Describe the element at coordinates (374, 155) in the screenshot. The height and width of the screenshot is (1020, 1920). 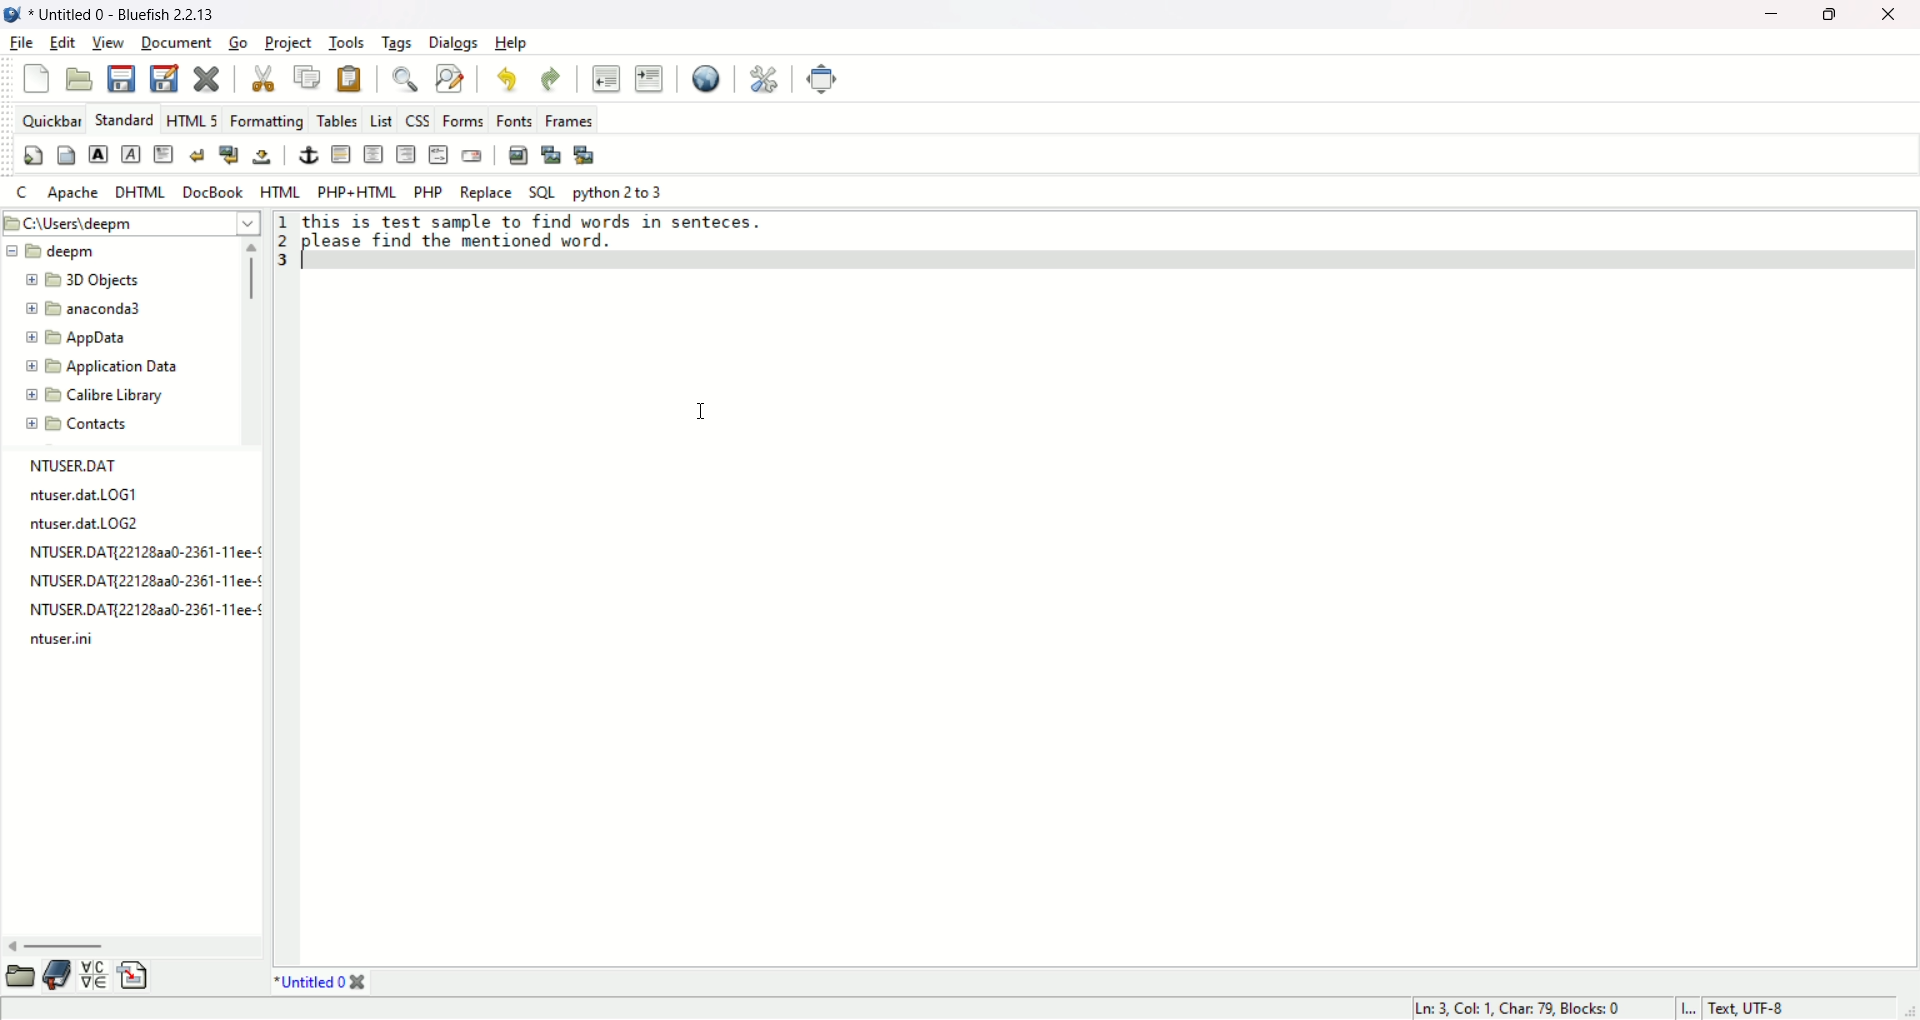
I see `center` at that location.